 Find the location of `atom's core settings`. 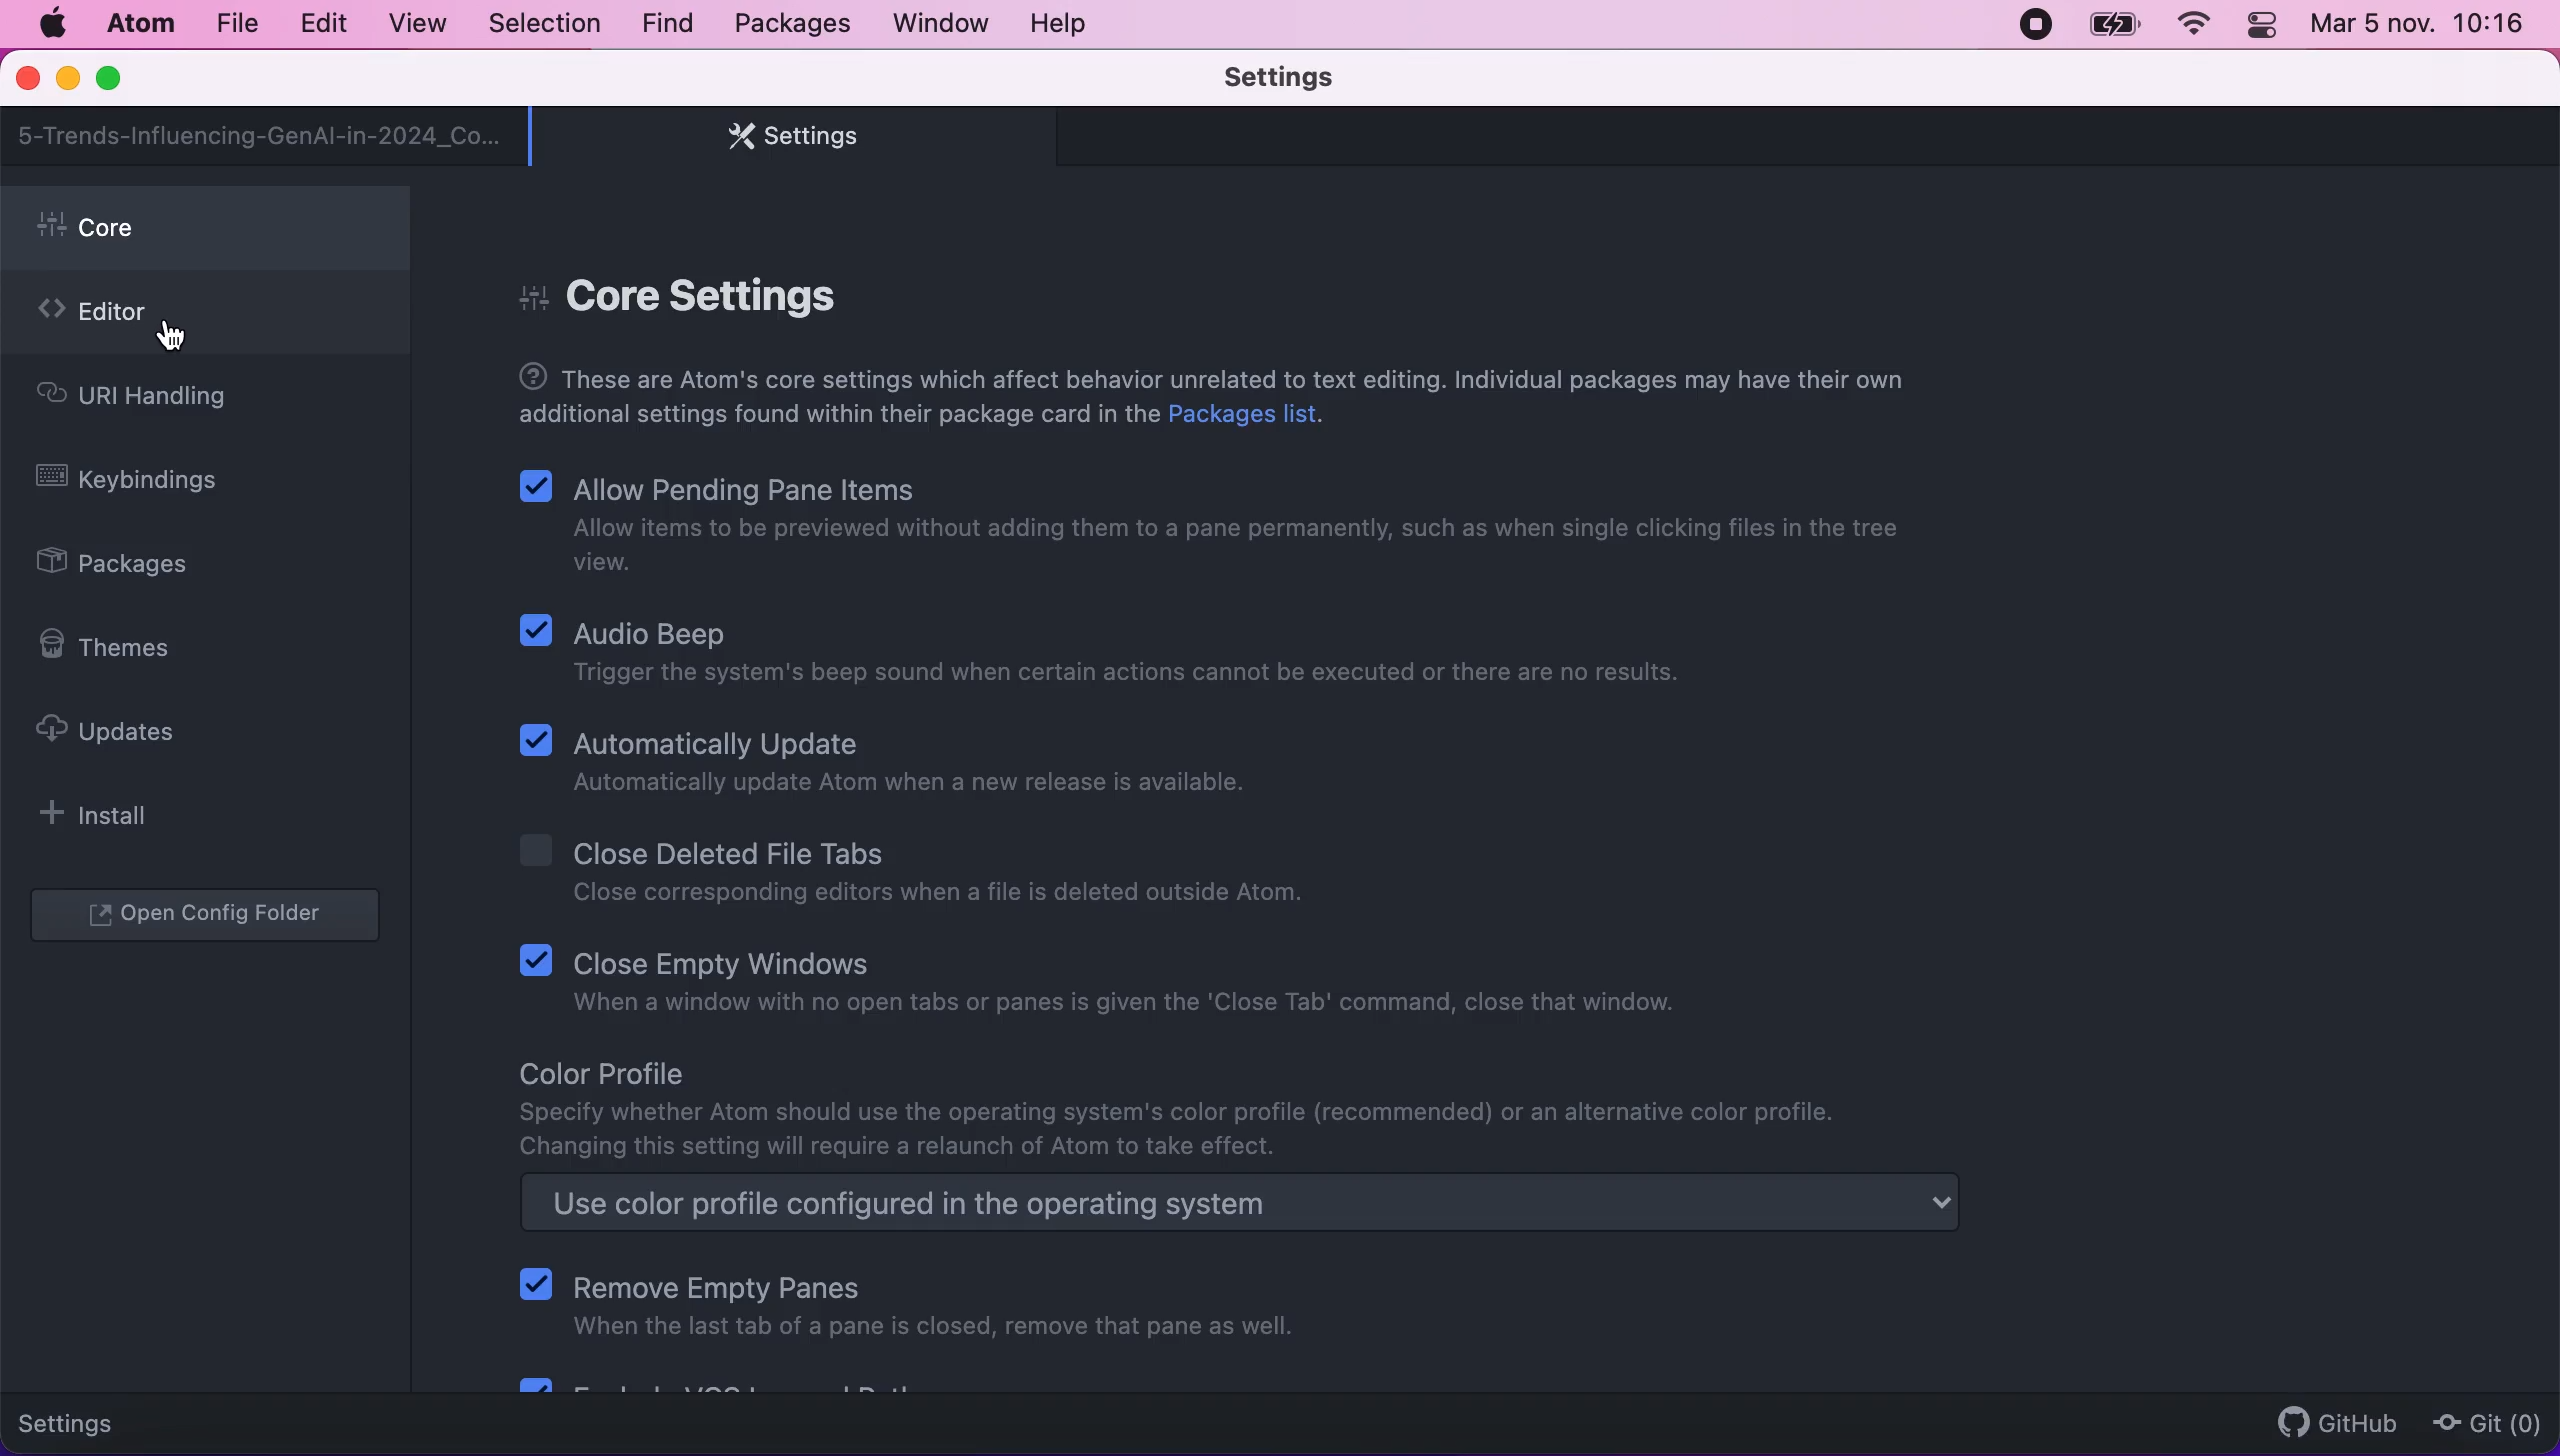

atom's core settings is located at coordinates (1224, 398).